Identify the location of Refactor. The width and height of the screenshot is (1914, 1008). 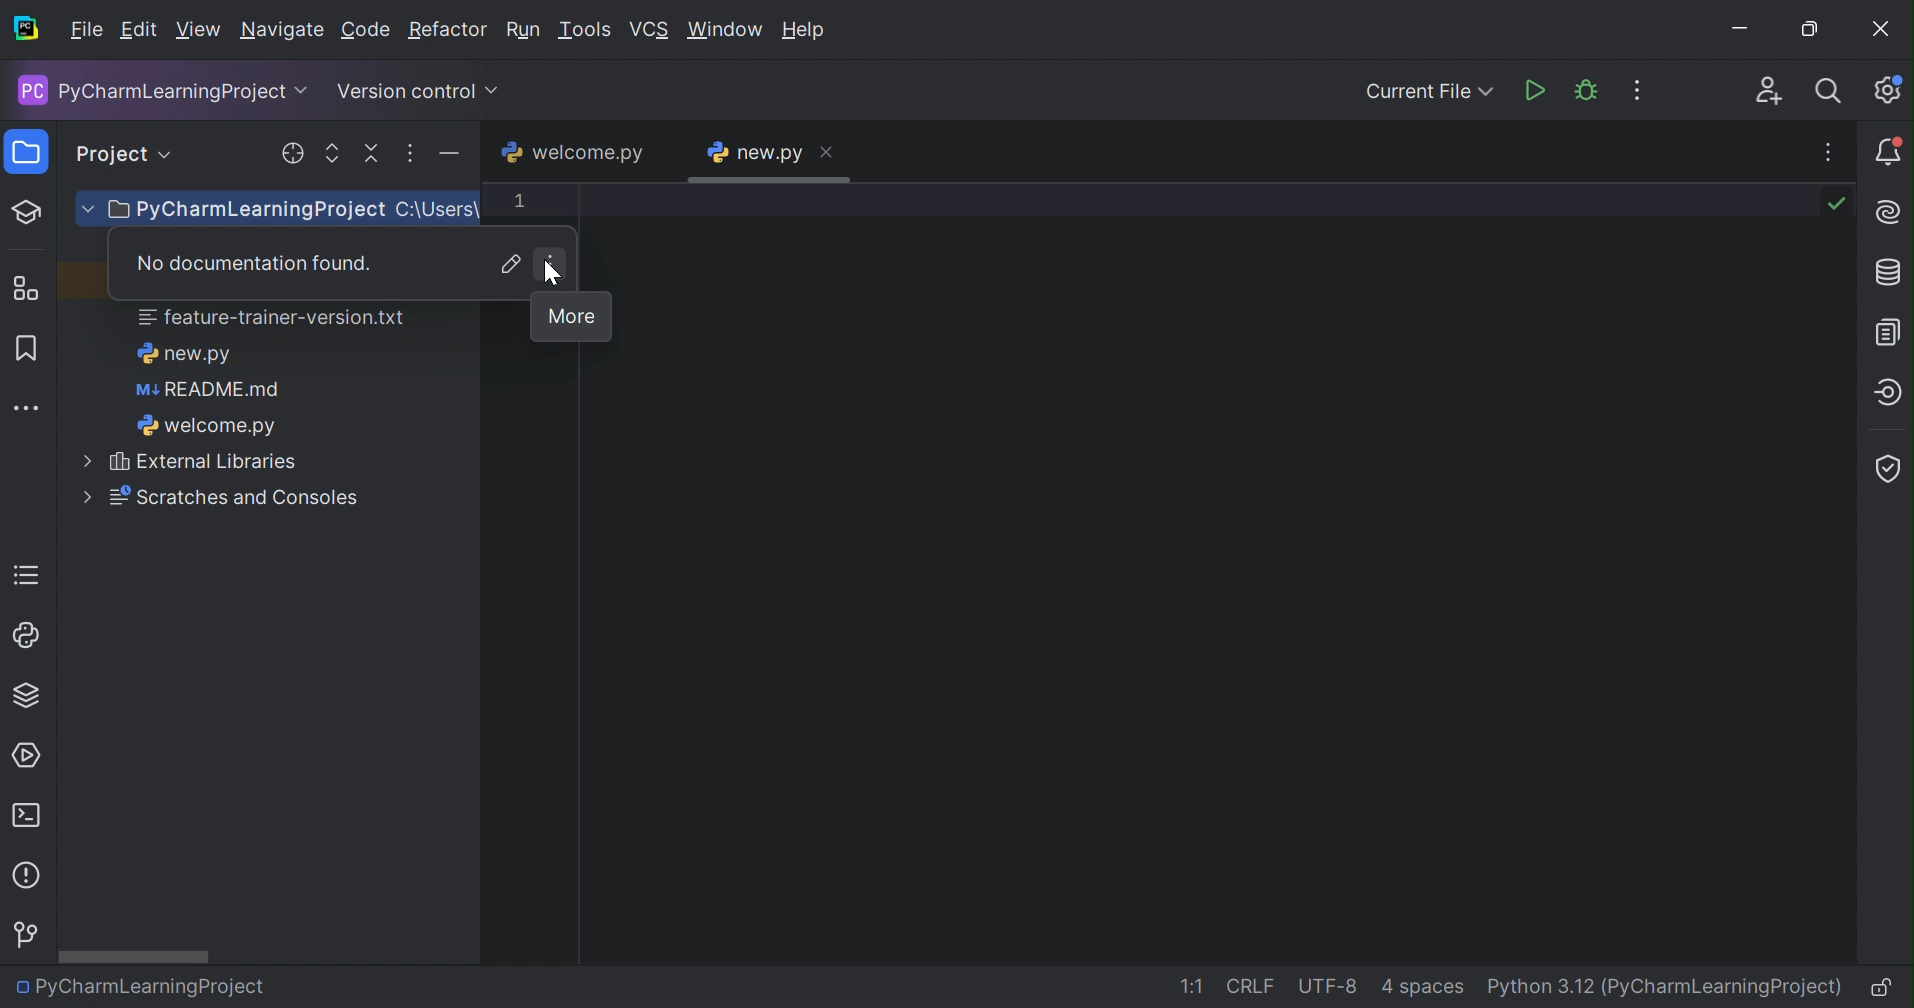
(448, 31).